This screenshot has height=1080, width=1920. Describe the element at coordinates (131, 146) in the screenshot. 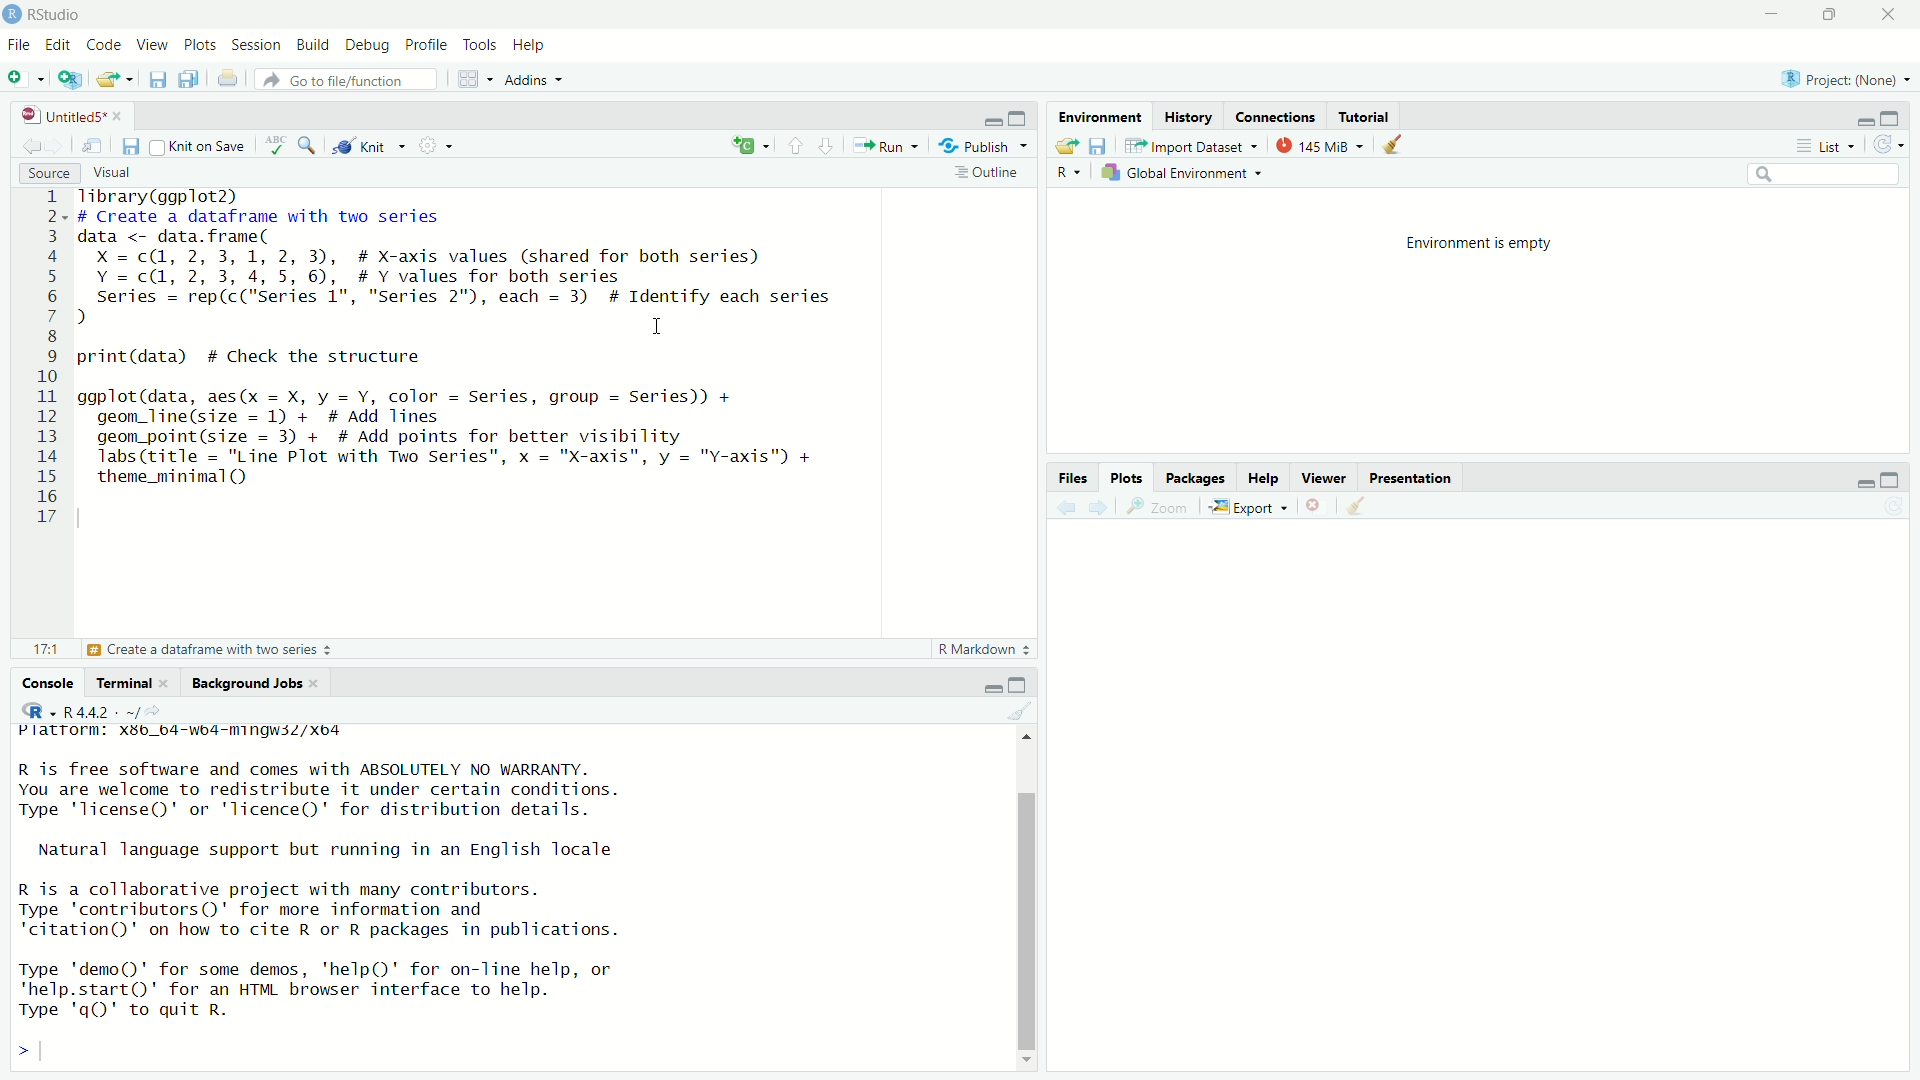

I see `Save current document` at that location.